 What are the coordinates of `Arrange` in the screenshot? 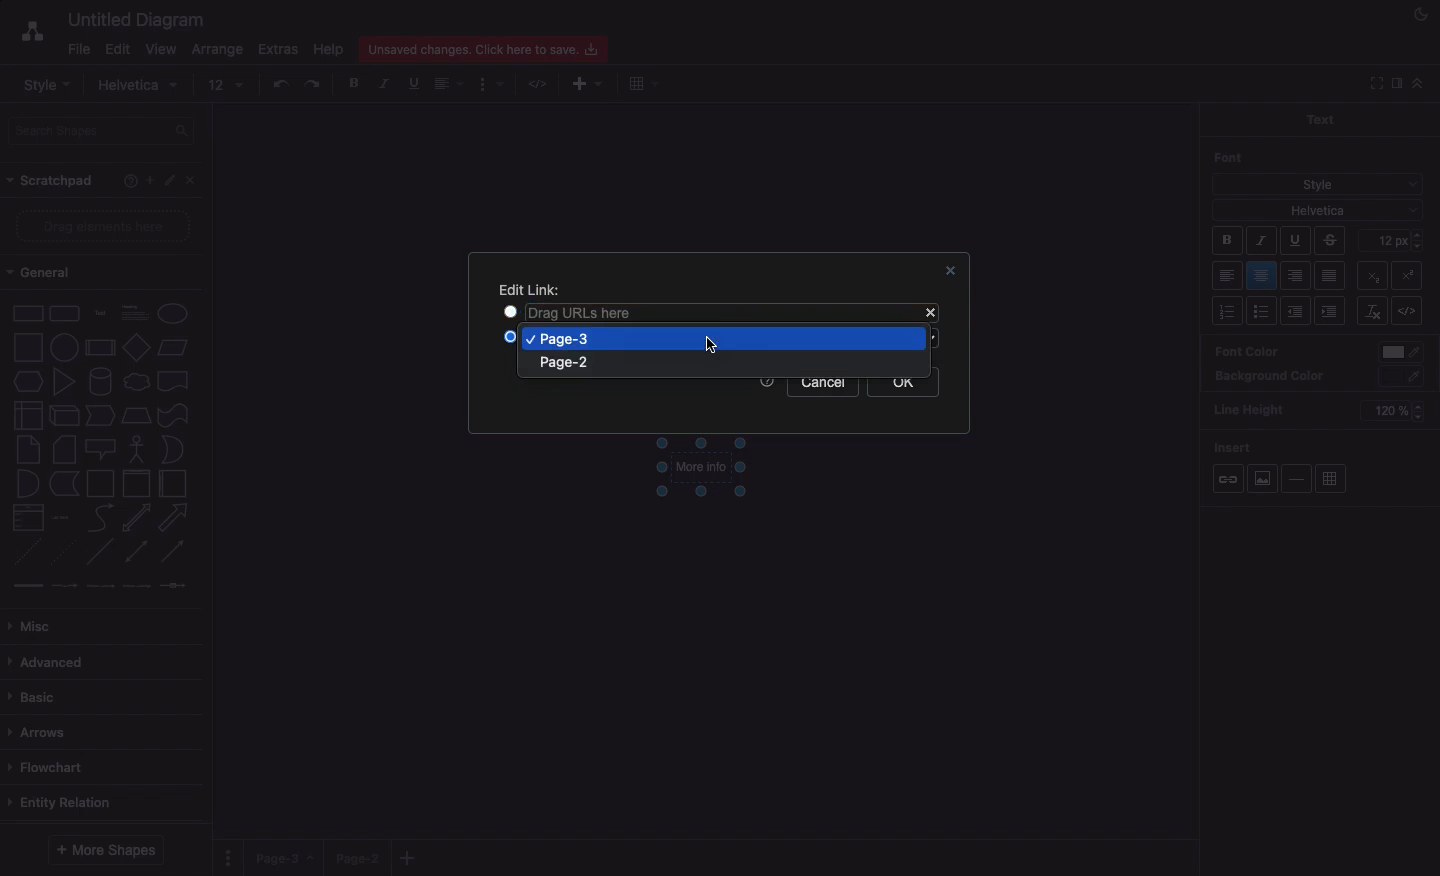 It's located at (214, 50).